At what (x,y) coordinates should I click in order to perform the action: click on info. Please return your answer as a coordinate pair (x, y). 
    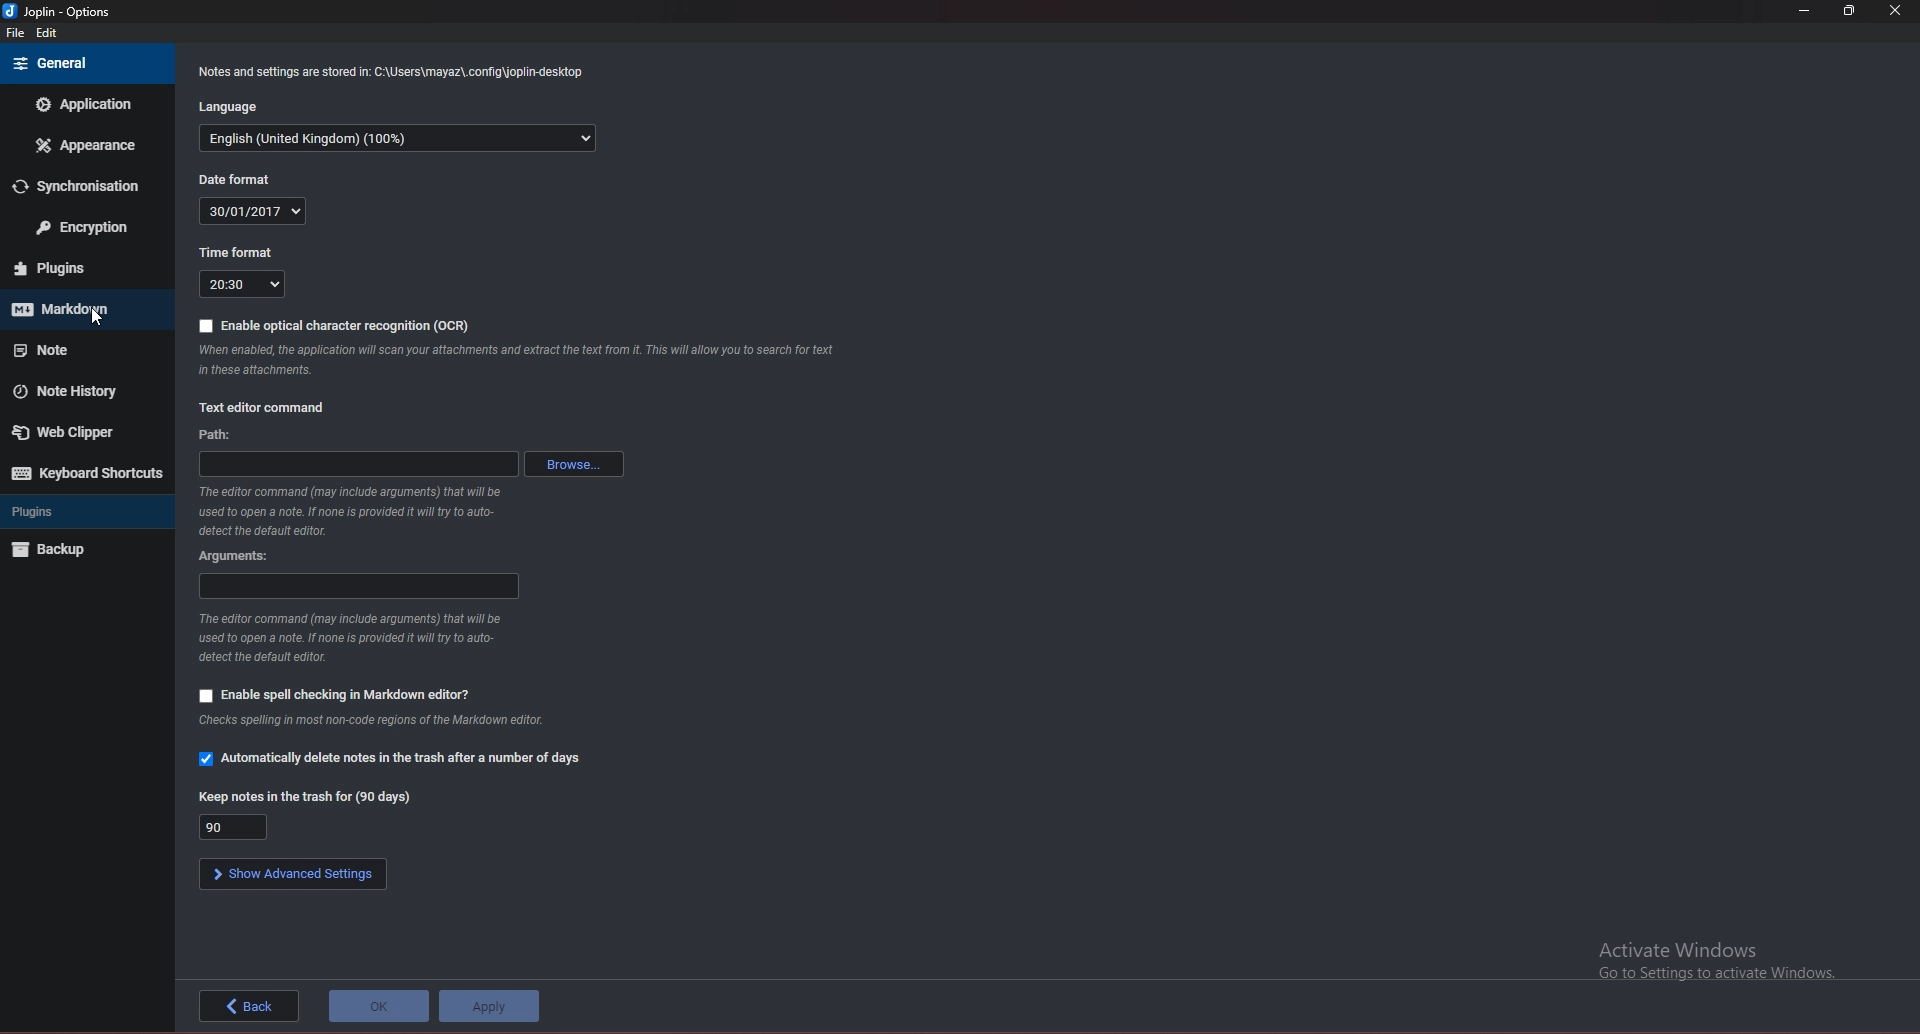
    Looking at the image, I should click on (365, 637).